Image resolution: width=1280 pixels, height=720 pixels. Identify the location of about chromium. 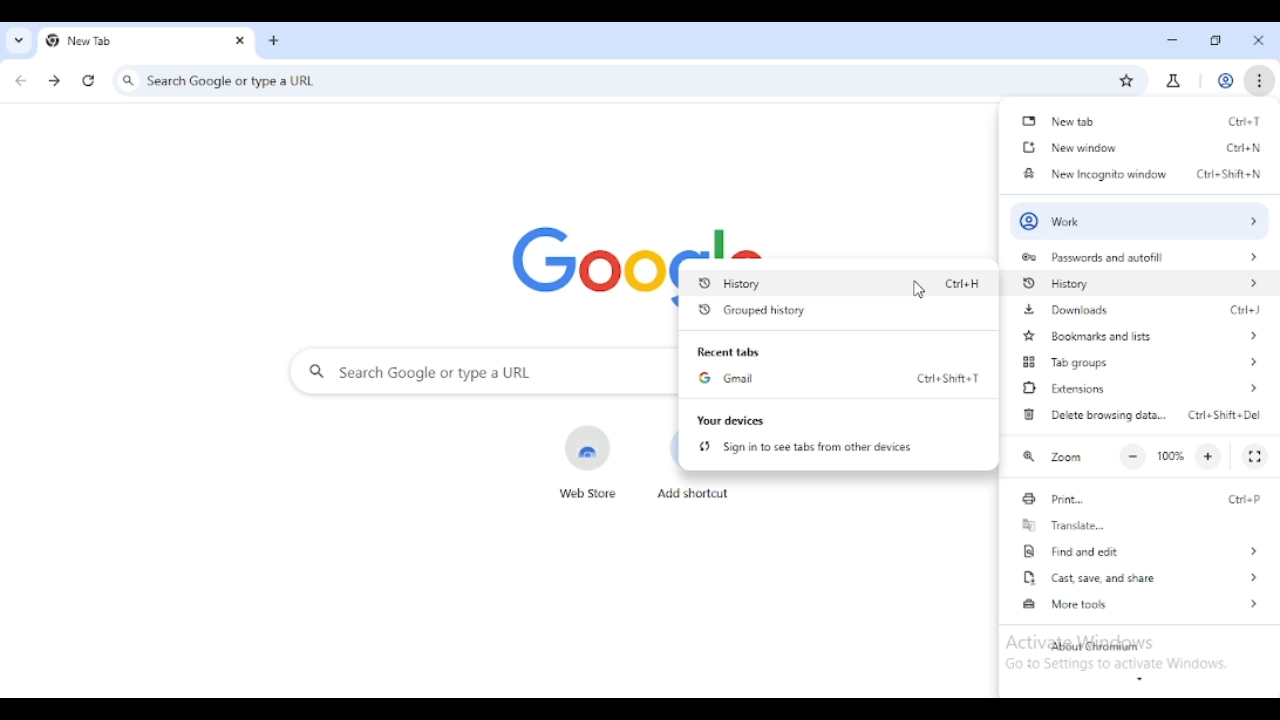
(1094, 647).